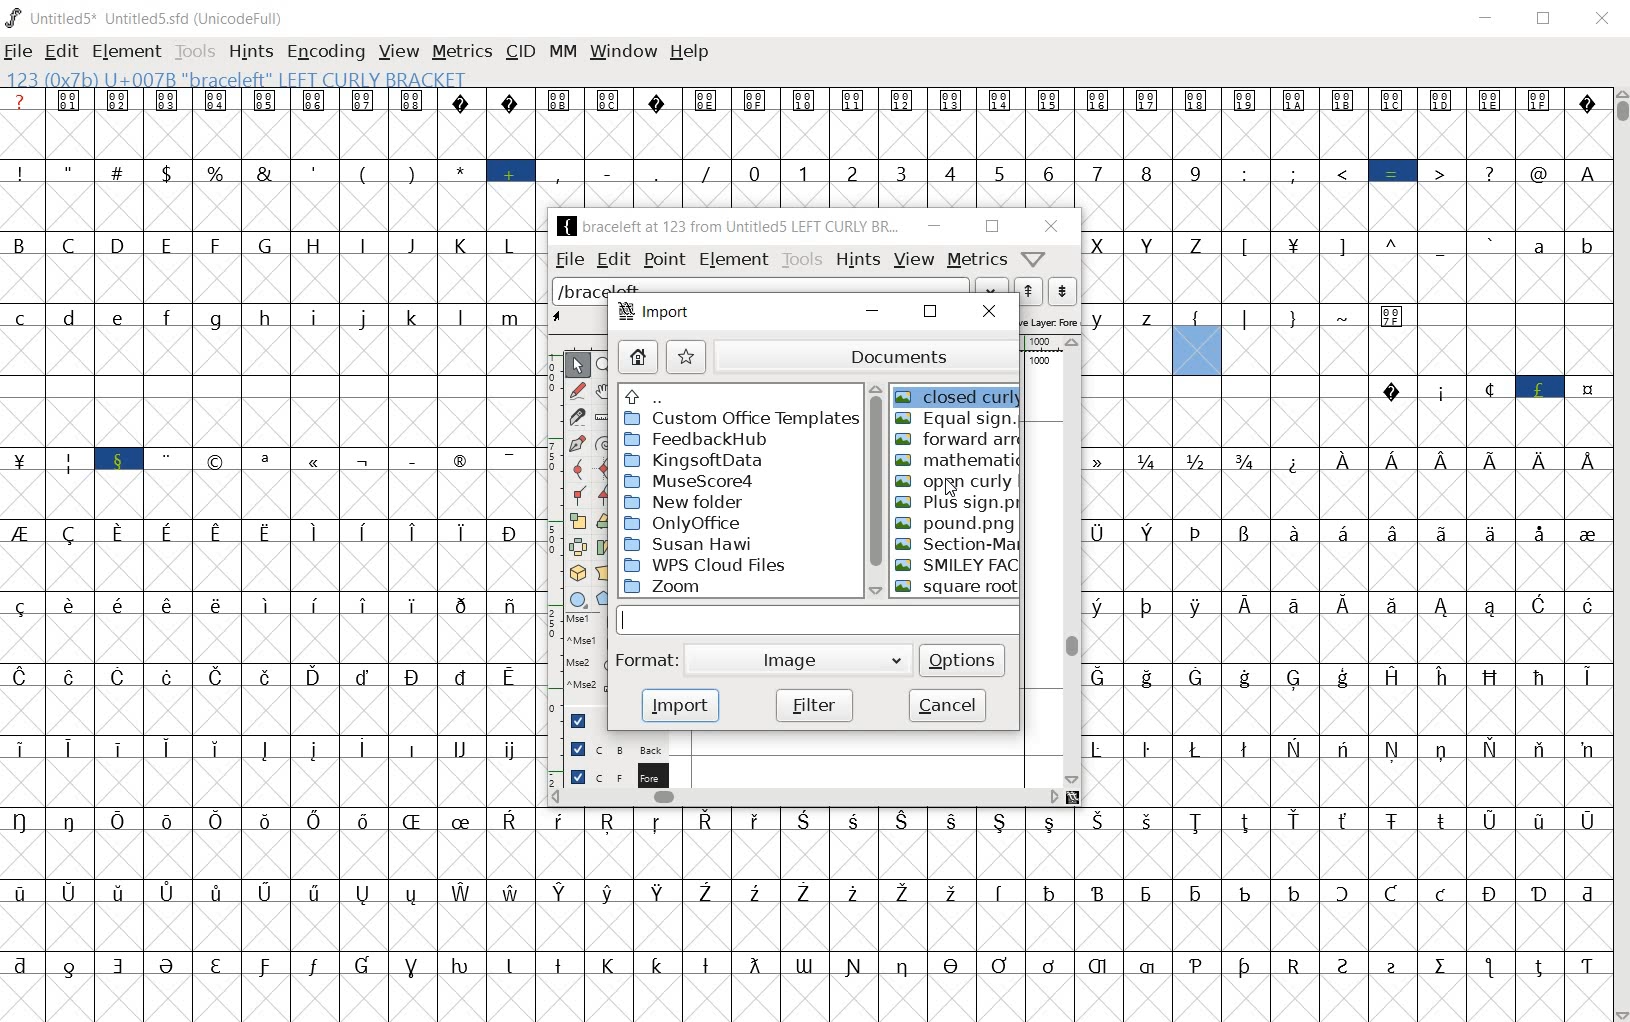 The image size is (1630, 1022). I want to click on open curly, so click(957, 480).